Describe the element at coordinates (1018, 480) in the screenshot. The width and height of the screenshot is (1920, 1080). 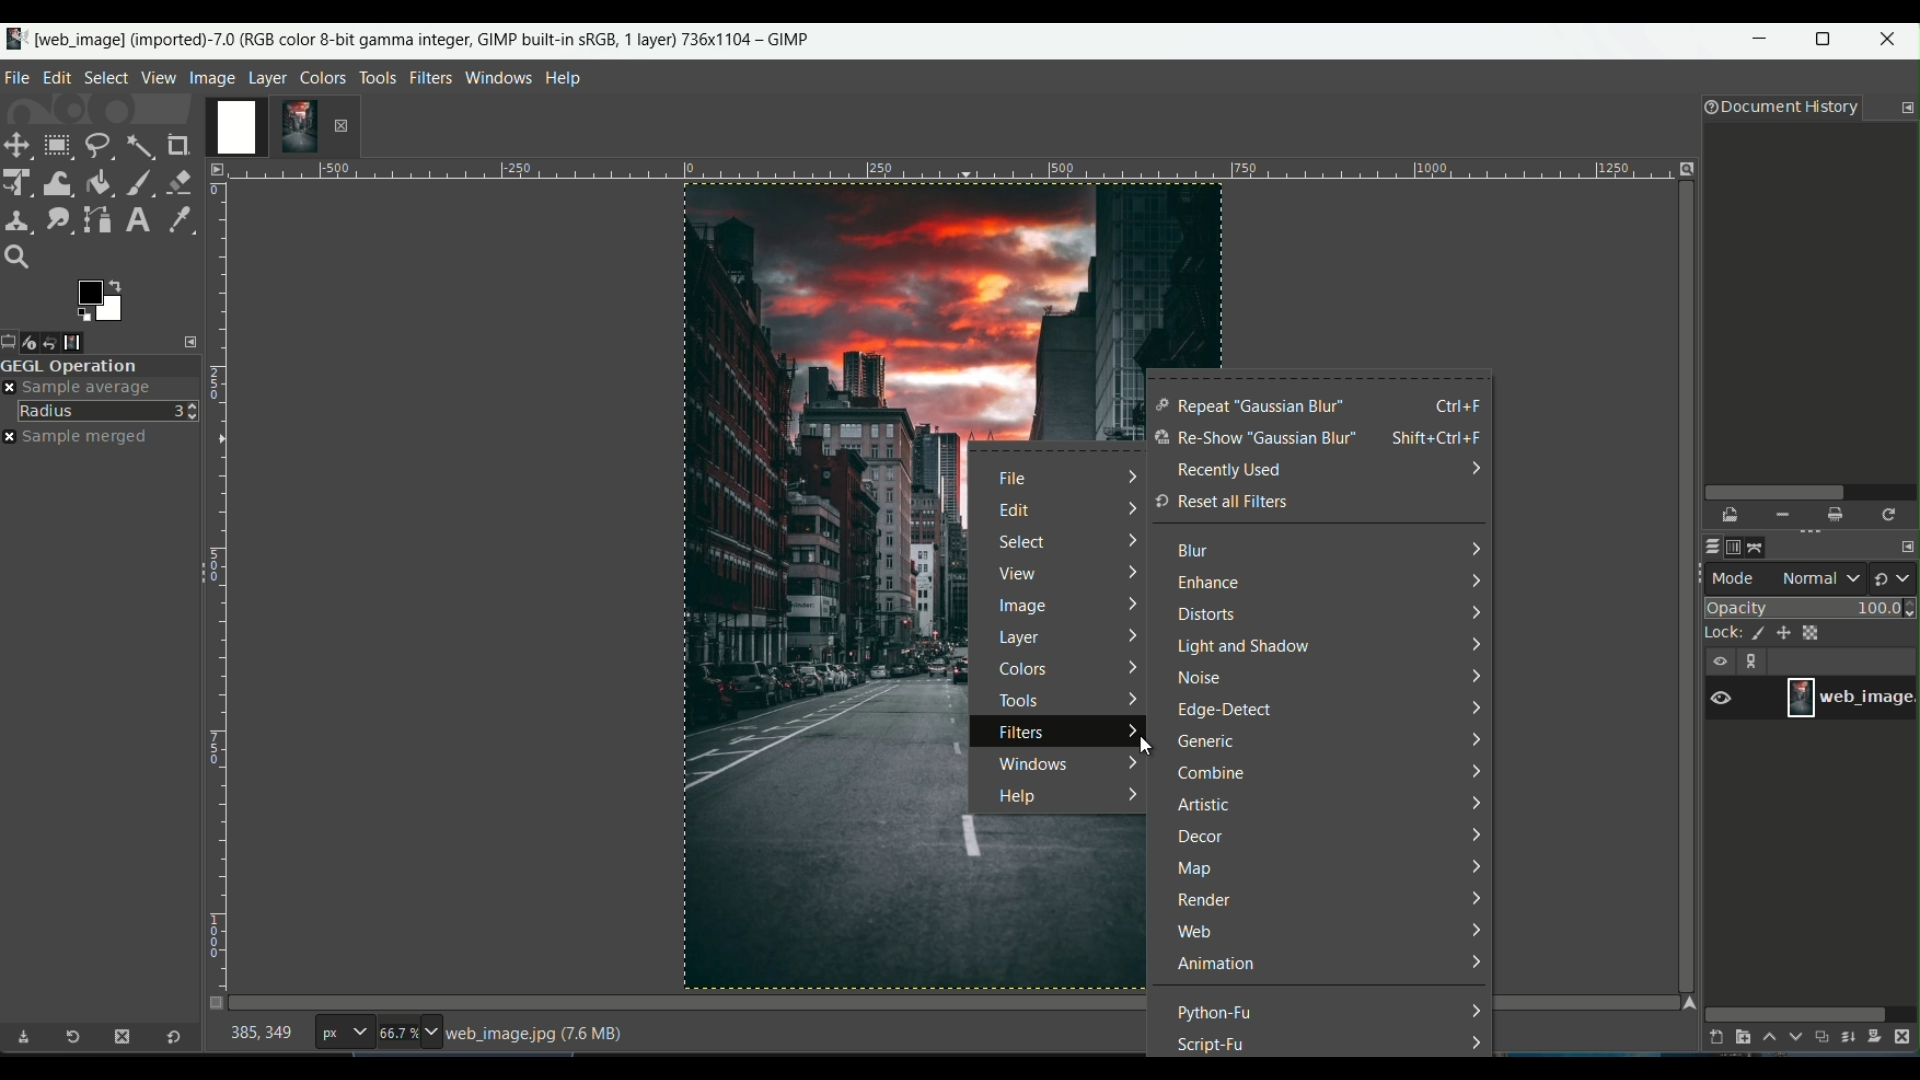
I see `file` at that location.